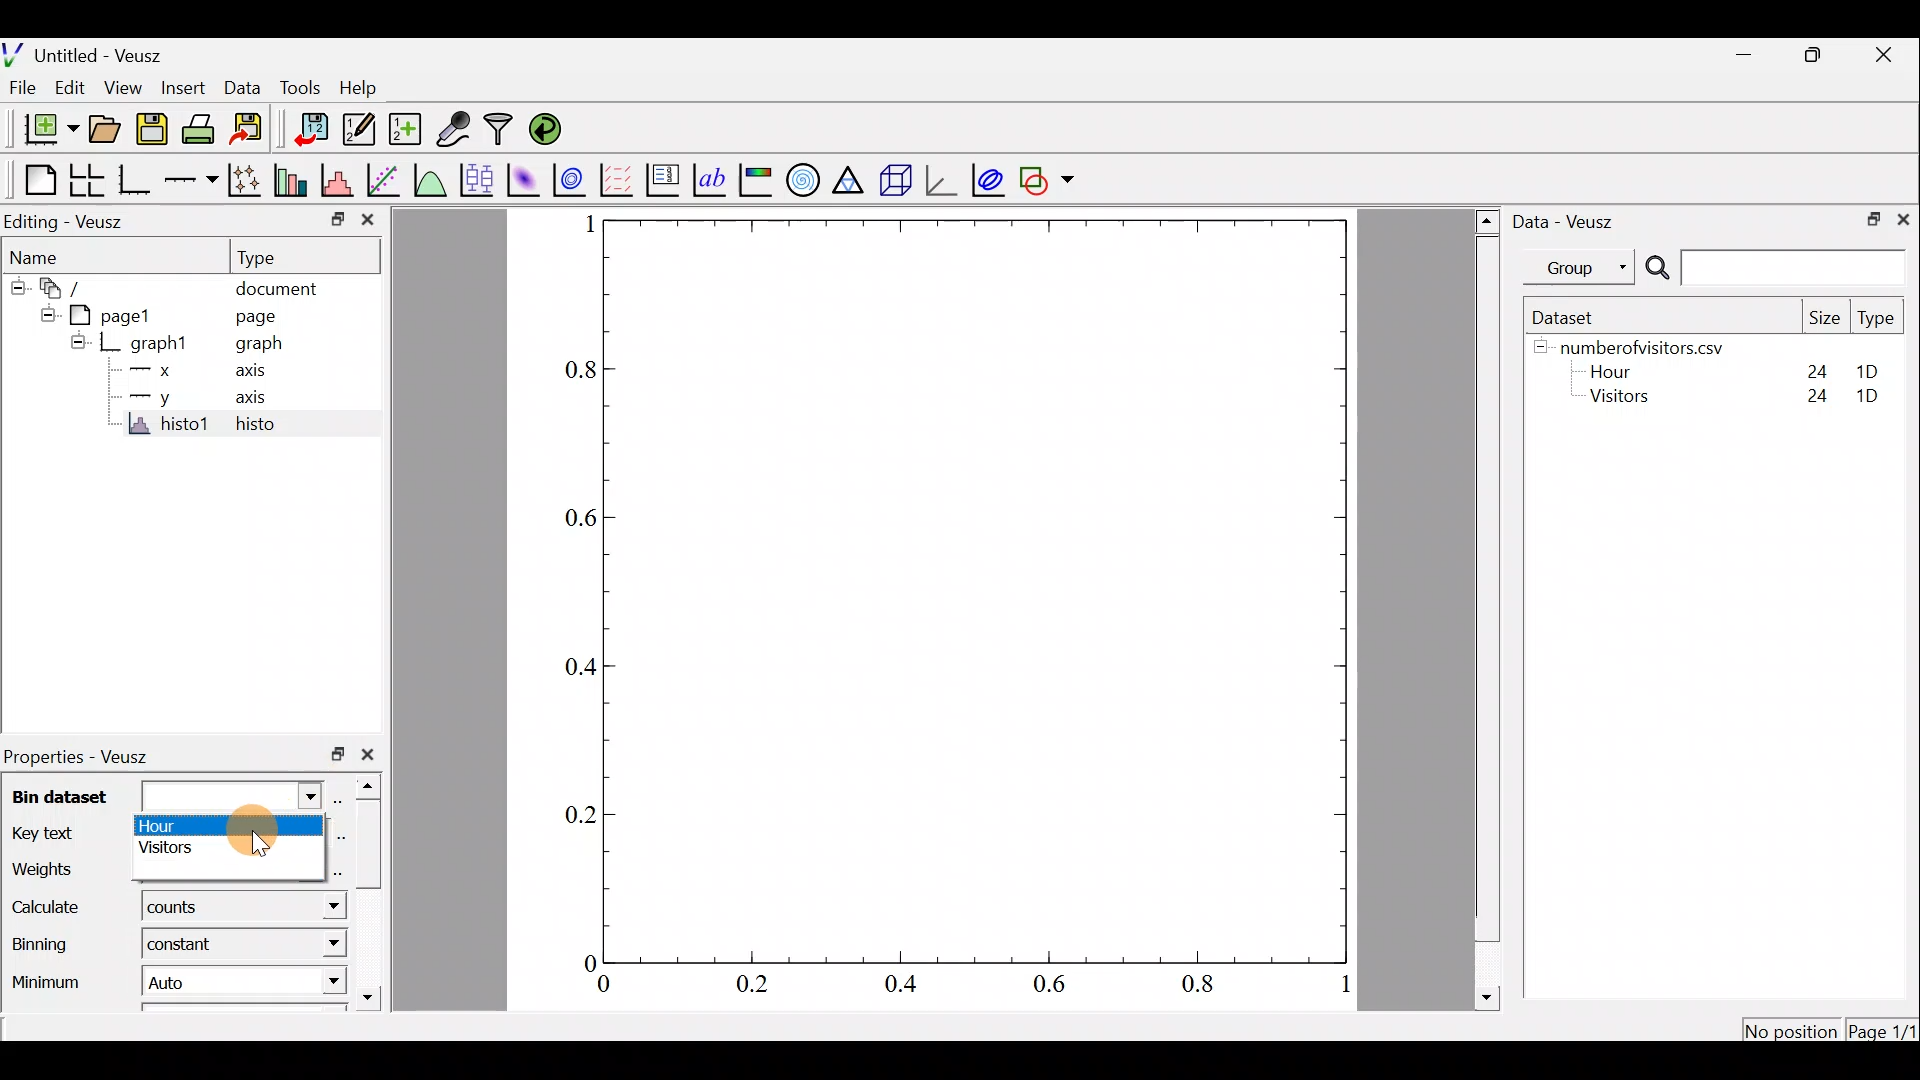 This screenshot has height=1080, width=1920. What do you see at coordinates (407, 127) in the screenshot?
I see `create new datasets using ranges, parametrically or as functions of existing dataset.` at bounding box center [407, 127].